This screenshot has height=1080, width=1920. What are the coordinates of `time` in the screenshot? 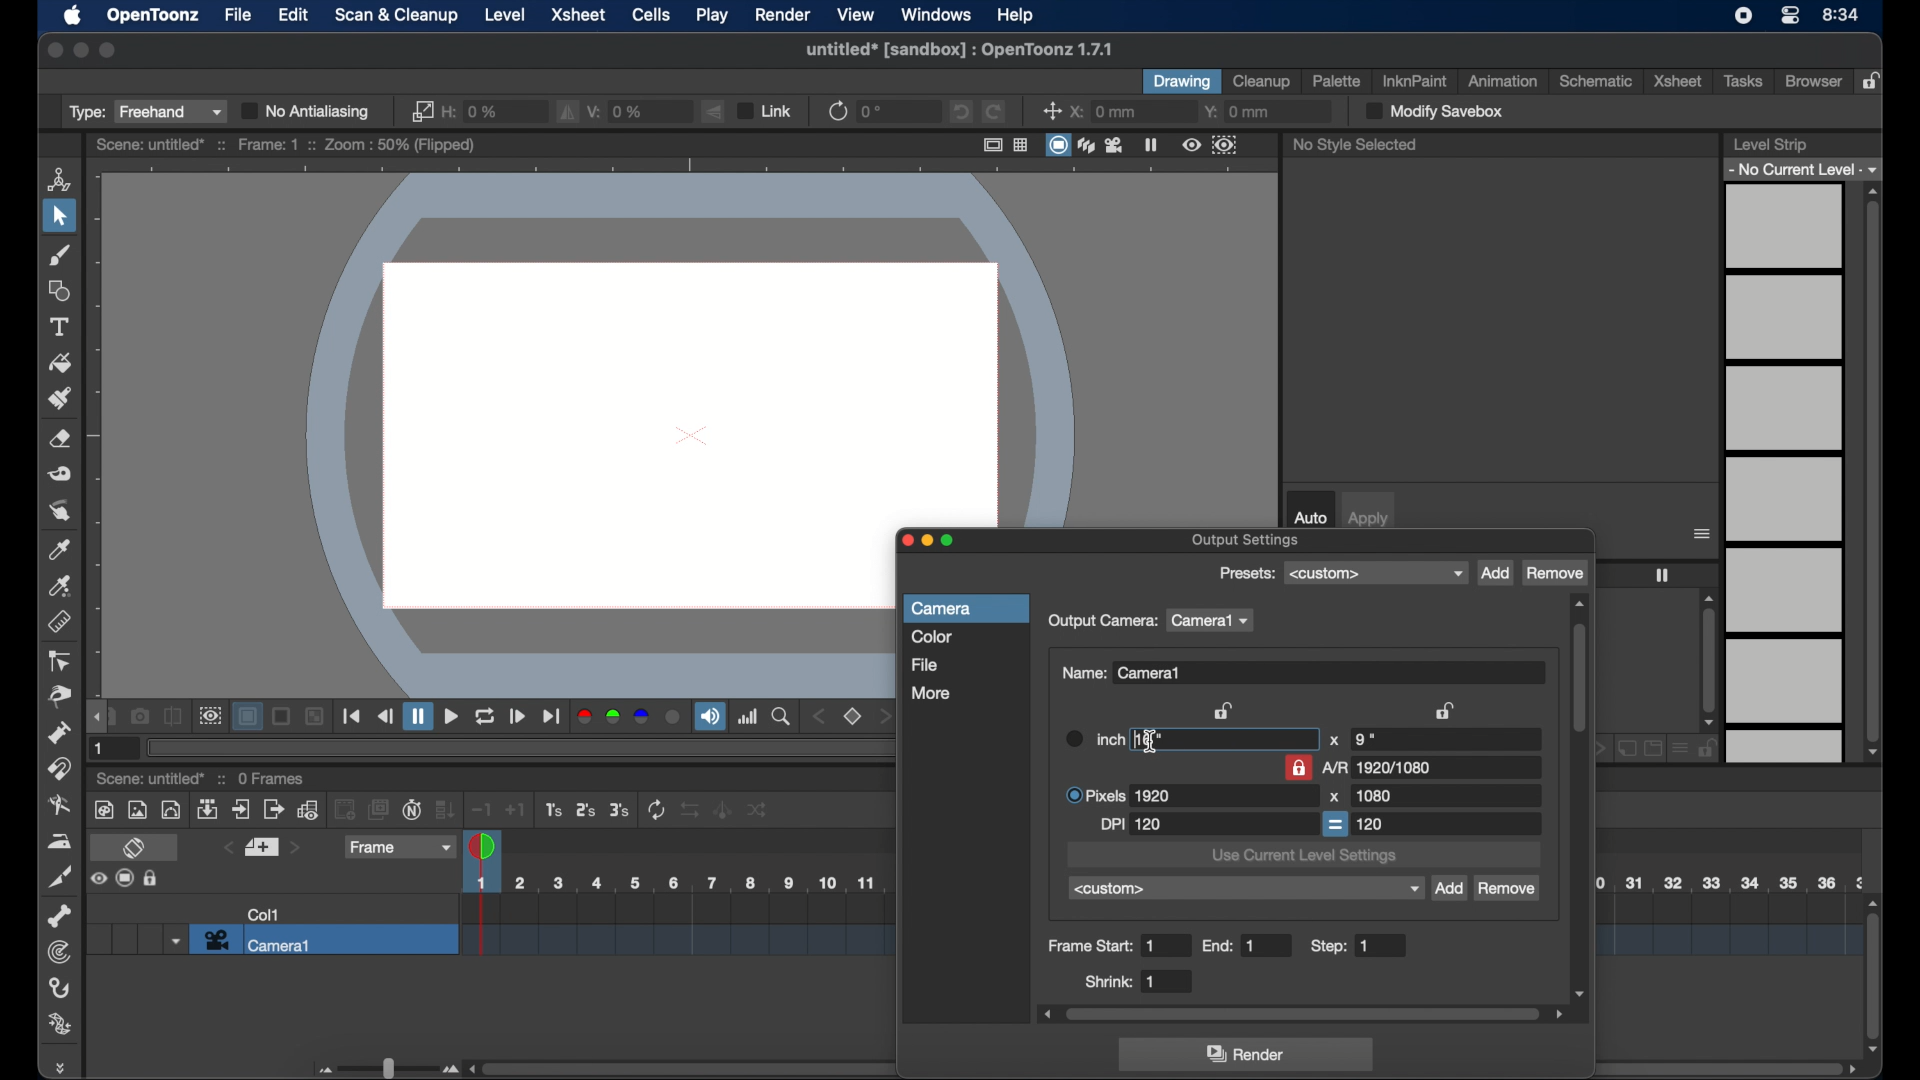 It's located at (1841, 16).